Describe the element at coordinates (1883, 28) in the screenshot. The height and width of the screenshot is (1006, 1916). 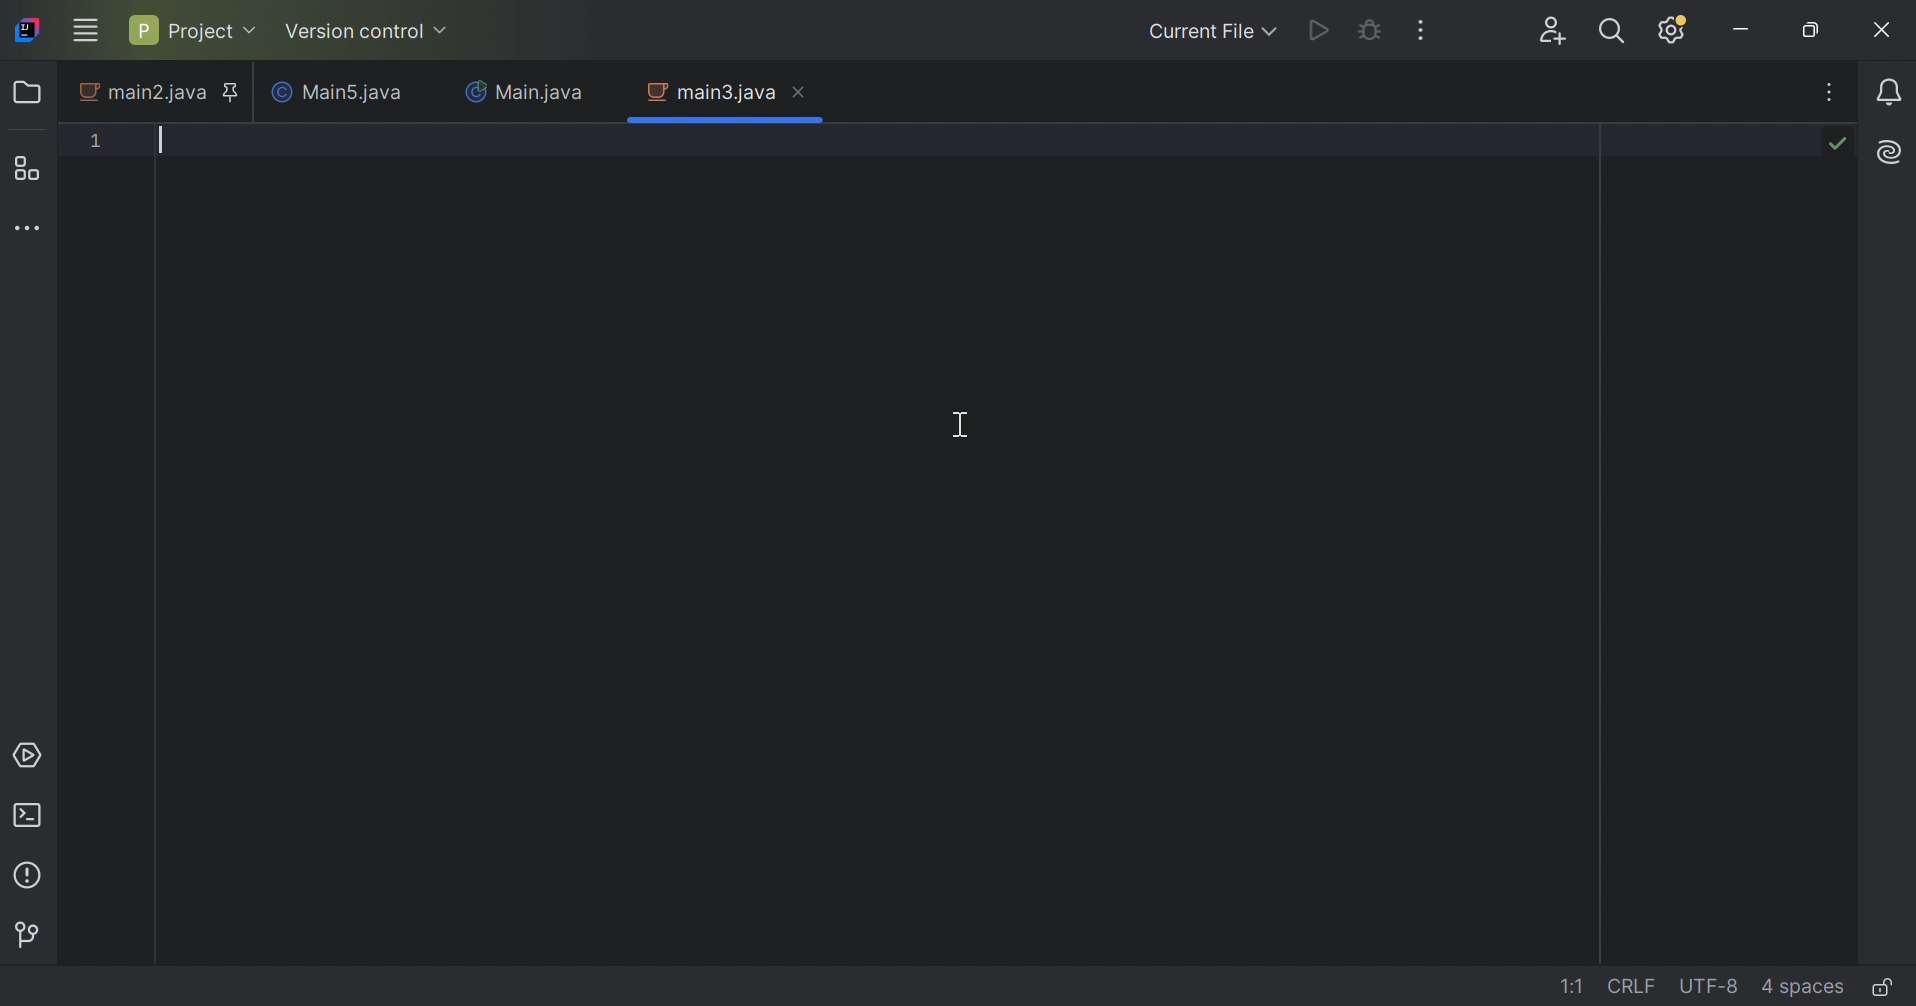
I see `Close` at that location.